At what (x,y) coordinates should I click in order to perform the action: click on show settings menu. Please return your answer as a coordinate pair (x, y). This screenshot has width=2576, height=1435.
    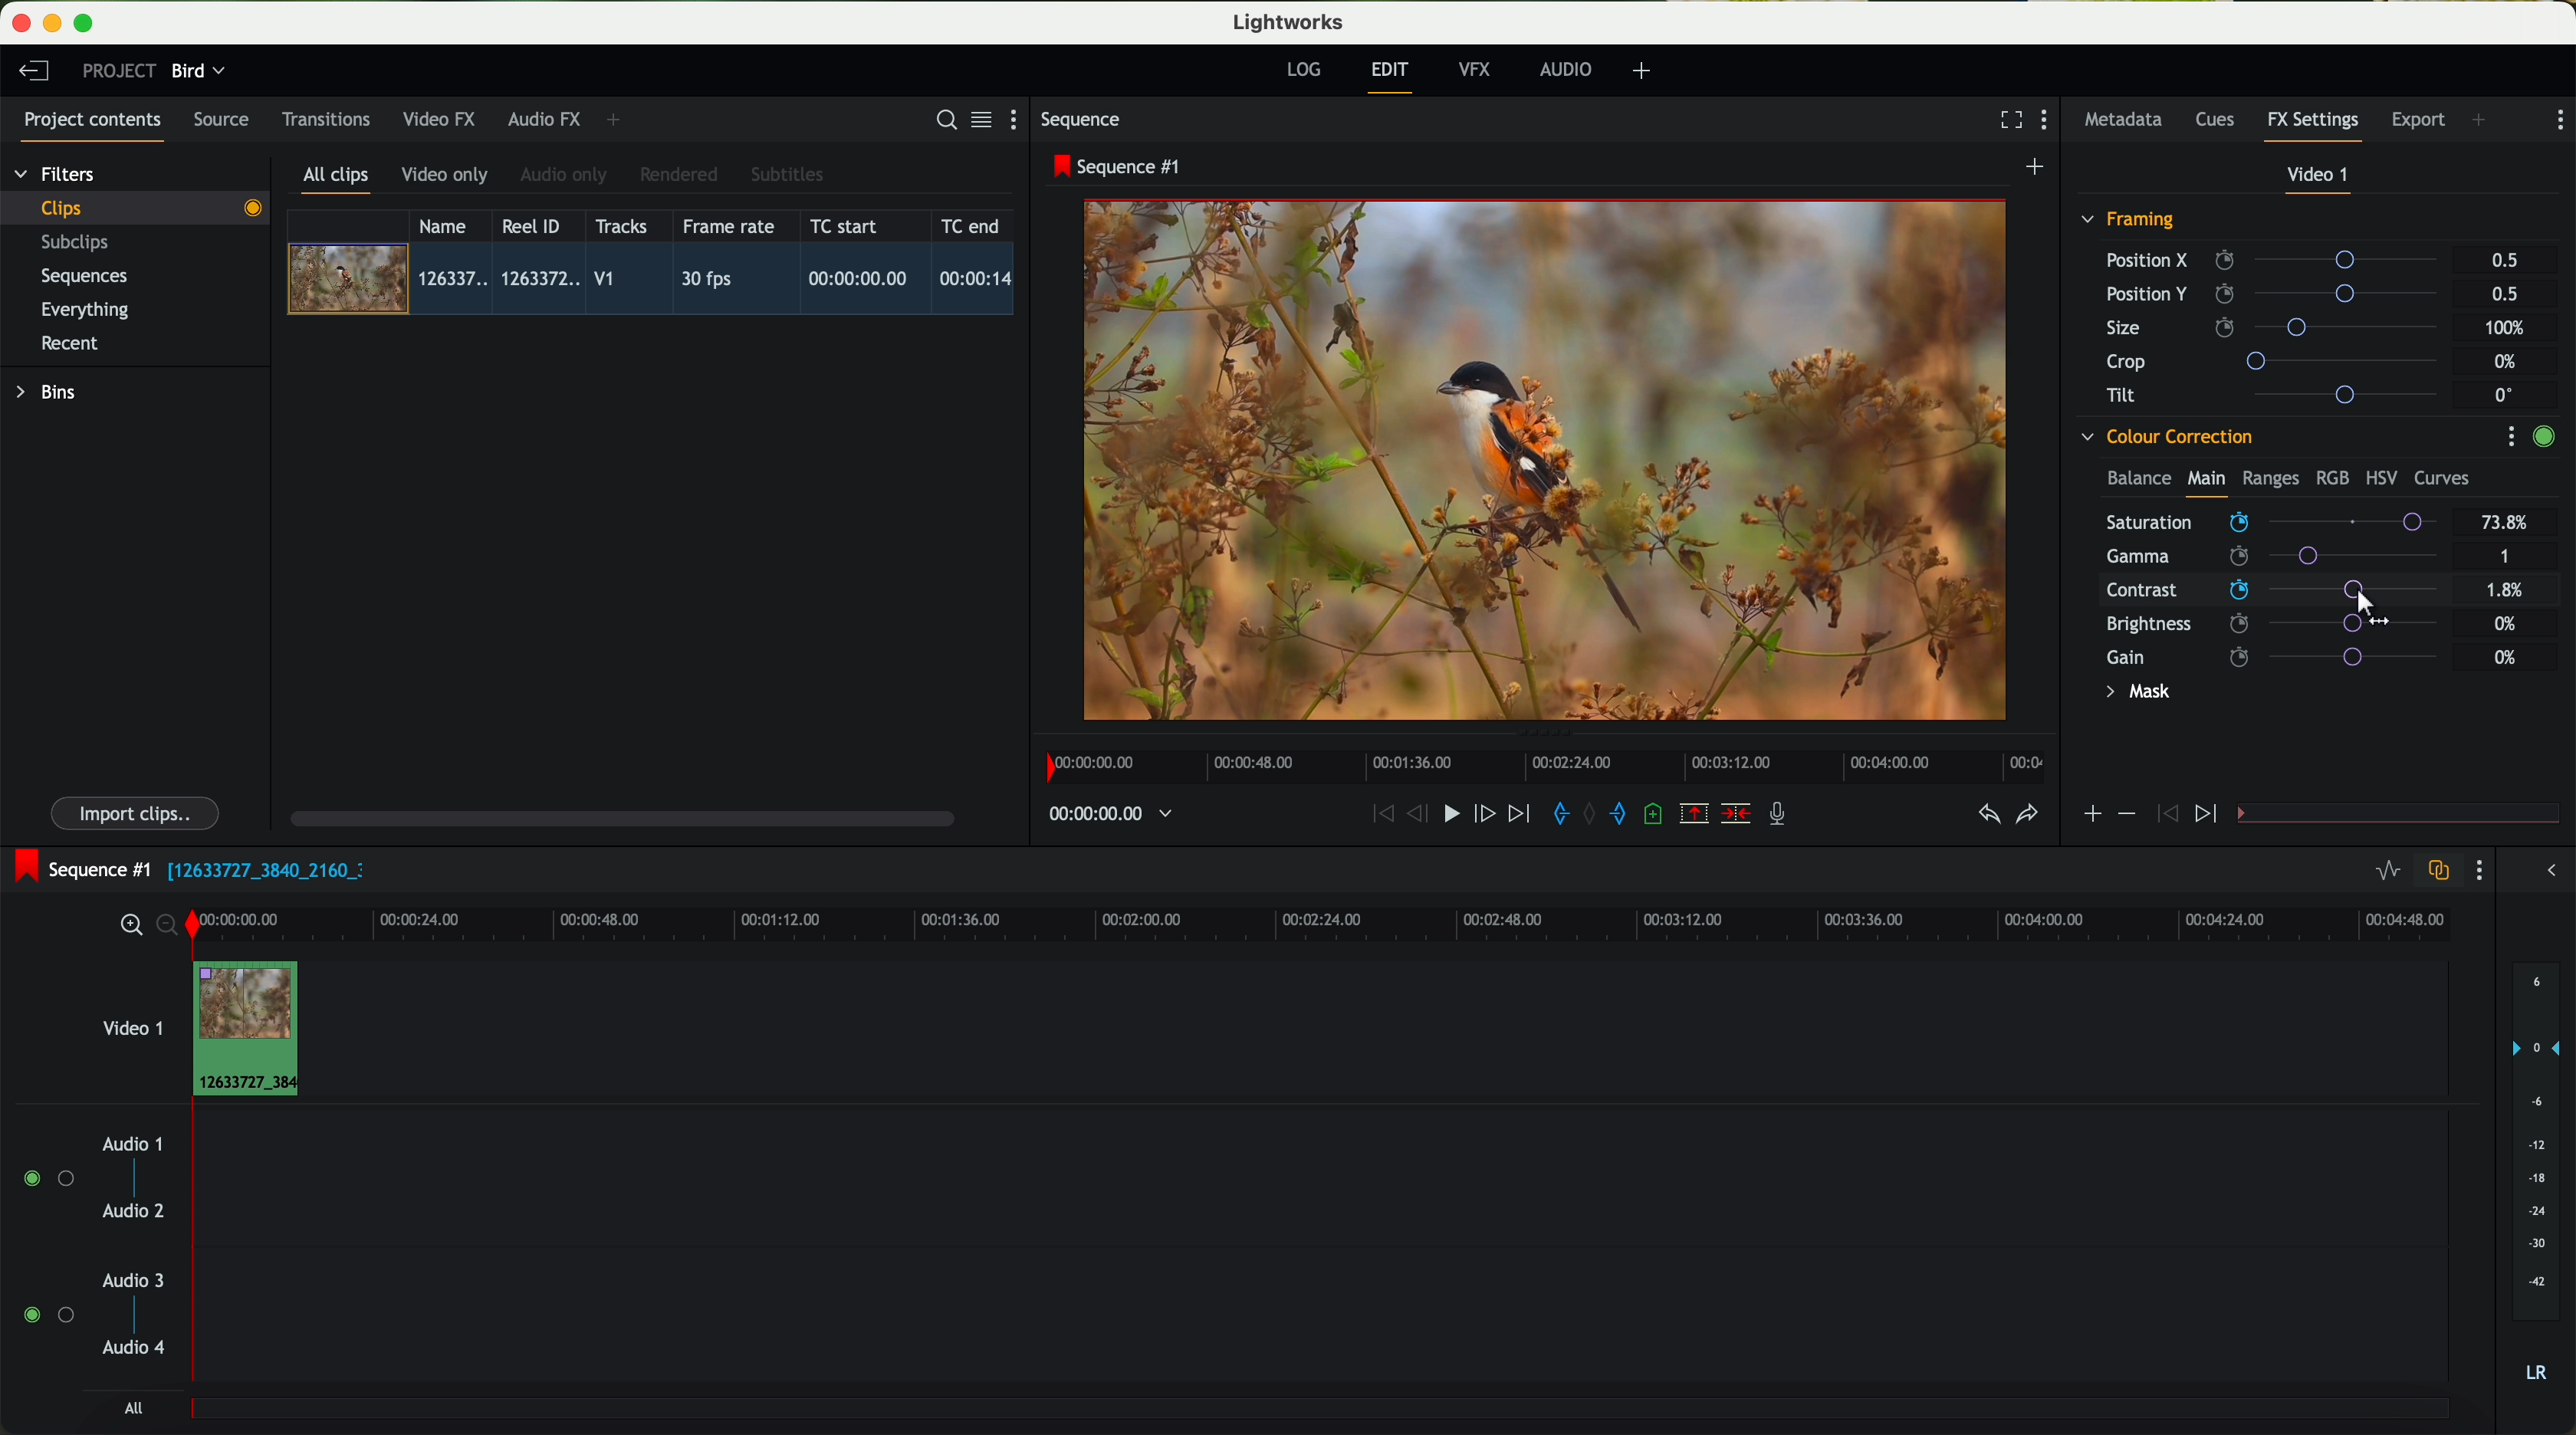
    Looking at the image, I should click on (1022, 119).